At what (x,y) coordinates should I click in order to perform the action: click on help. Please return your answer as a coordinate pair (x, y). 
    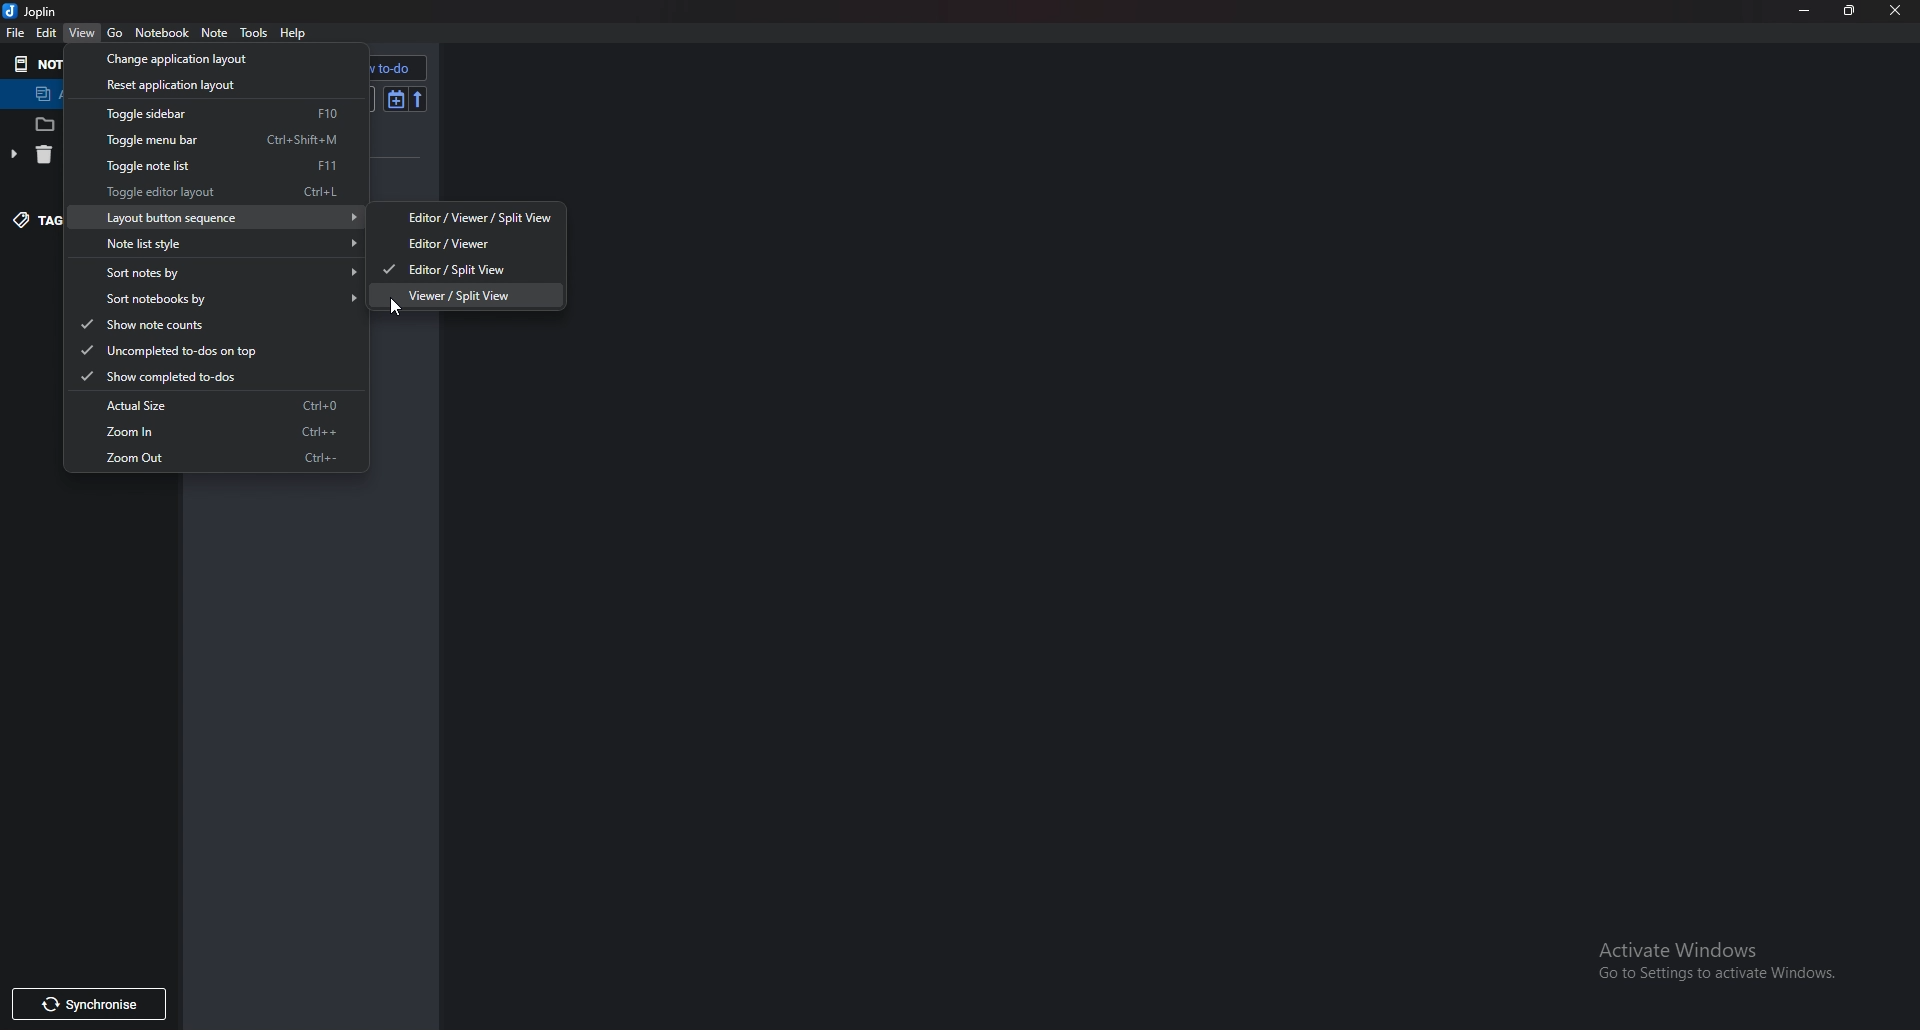
    Looking at the image, I should click on (296, 33).